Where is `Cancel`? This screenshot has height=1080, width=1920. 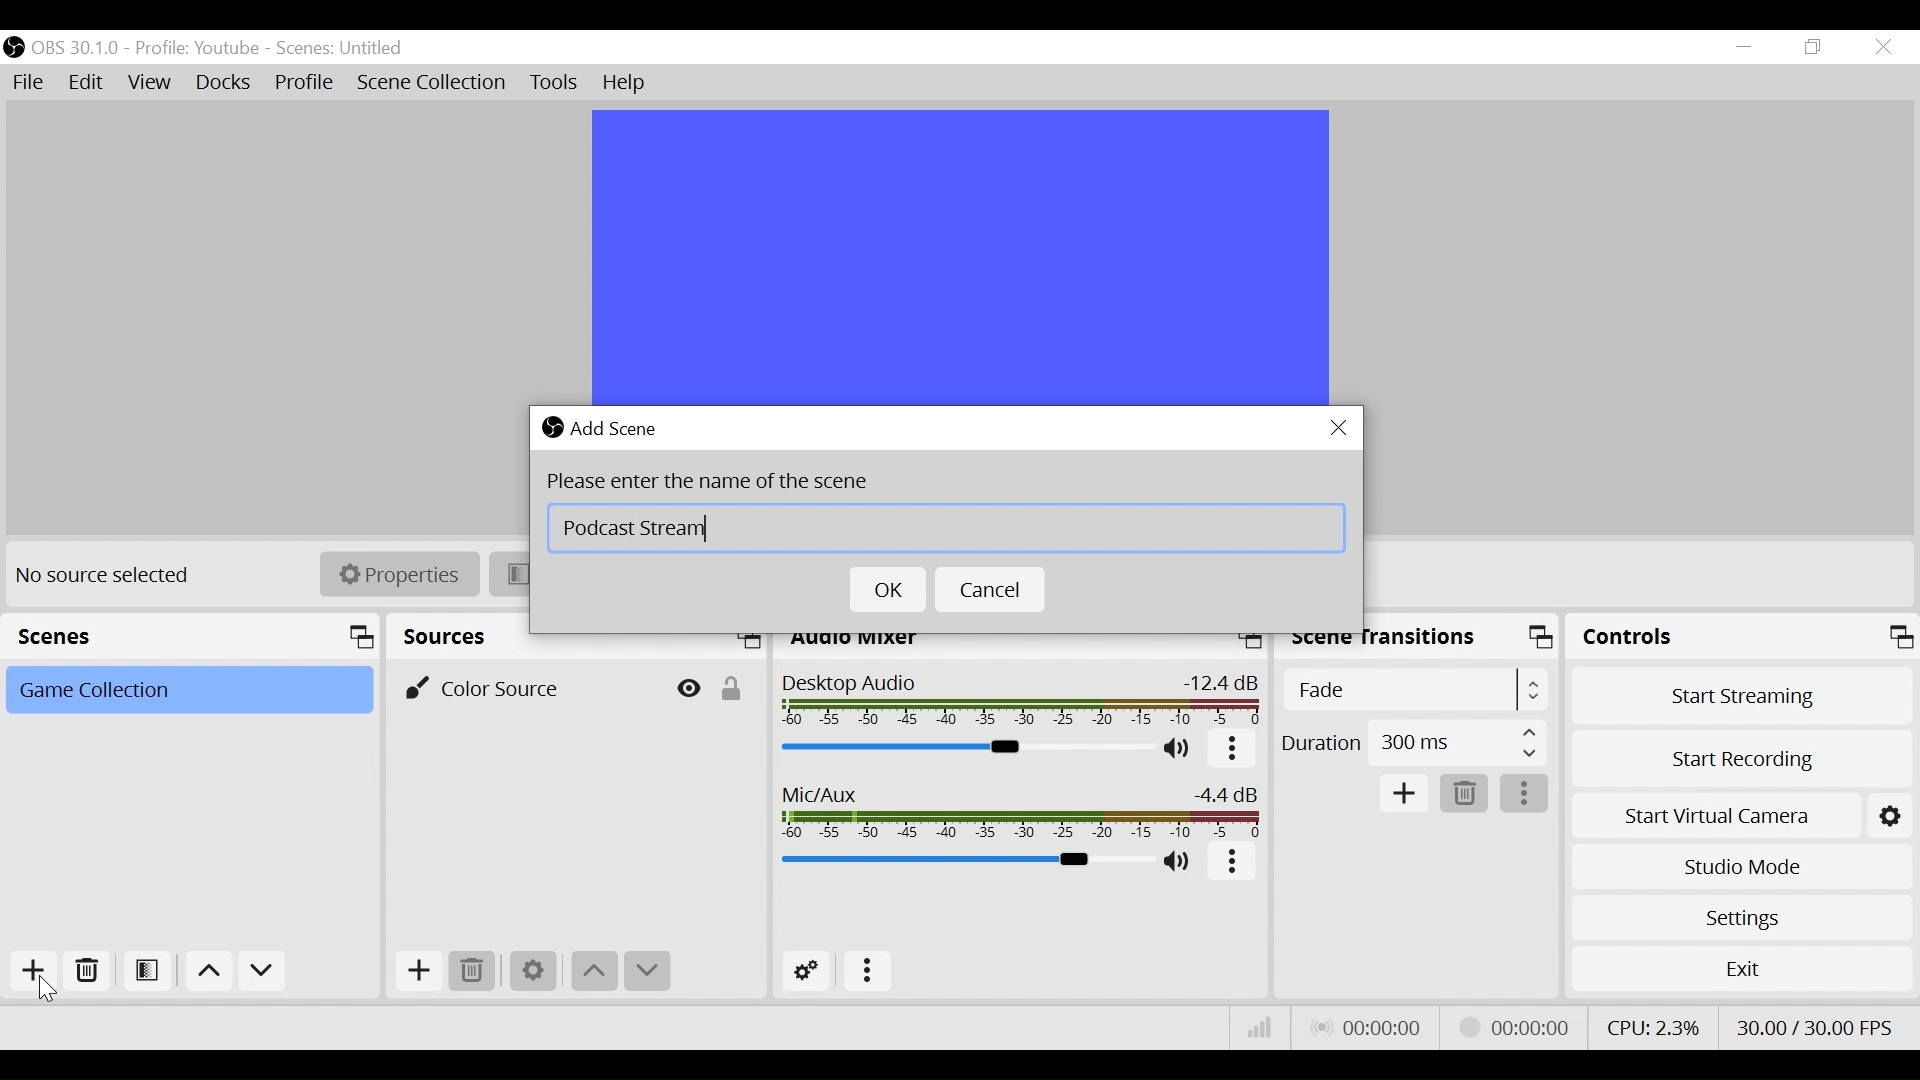
Cancel is located at coordinates (992, 590).